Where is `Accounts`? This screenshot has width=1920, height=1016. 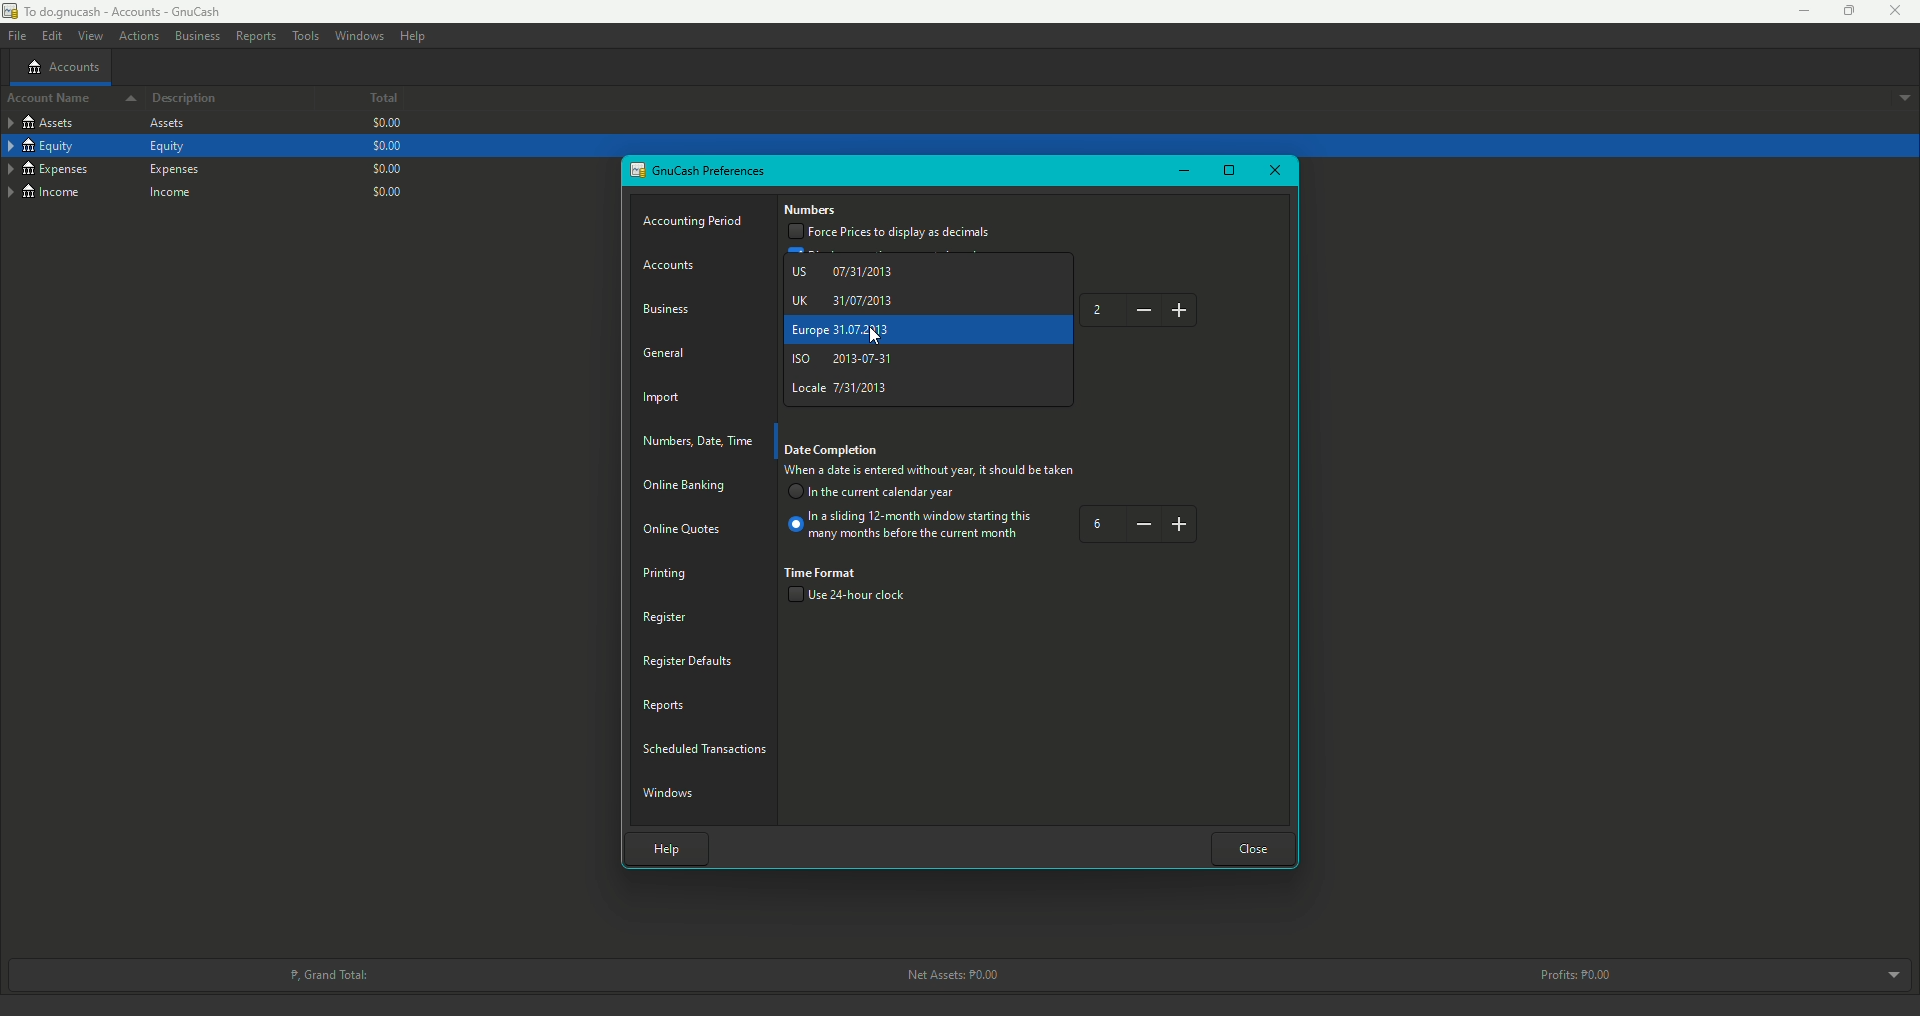
Accounts is located at coordinates (63, 66).